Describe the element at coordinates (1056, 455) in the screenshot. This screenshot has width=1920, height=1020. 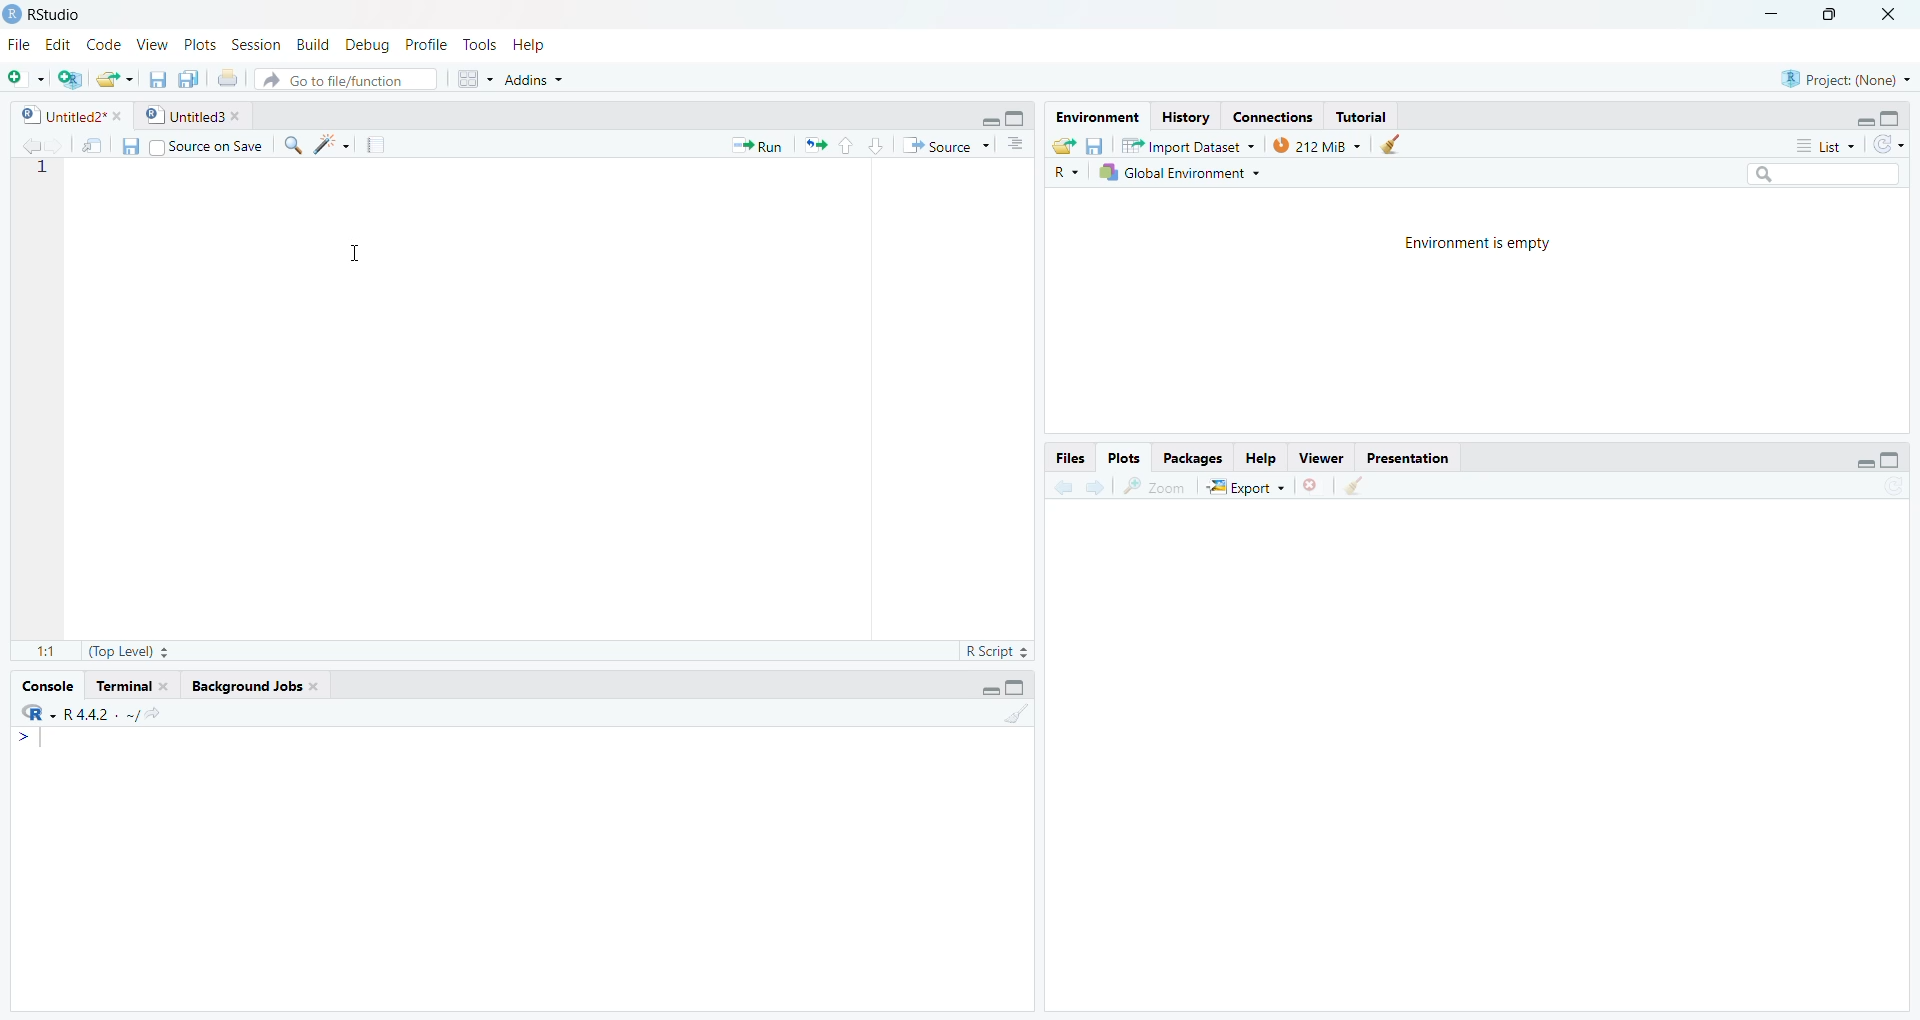
I see `FILES` at that location.